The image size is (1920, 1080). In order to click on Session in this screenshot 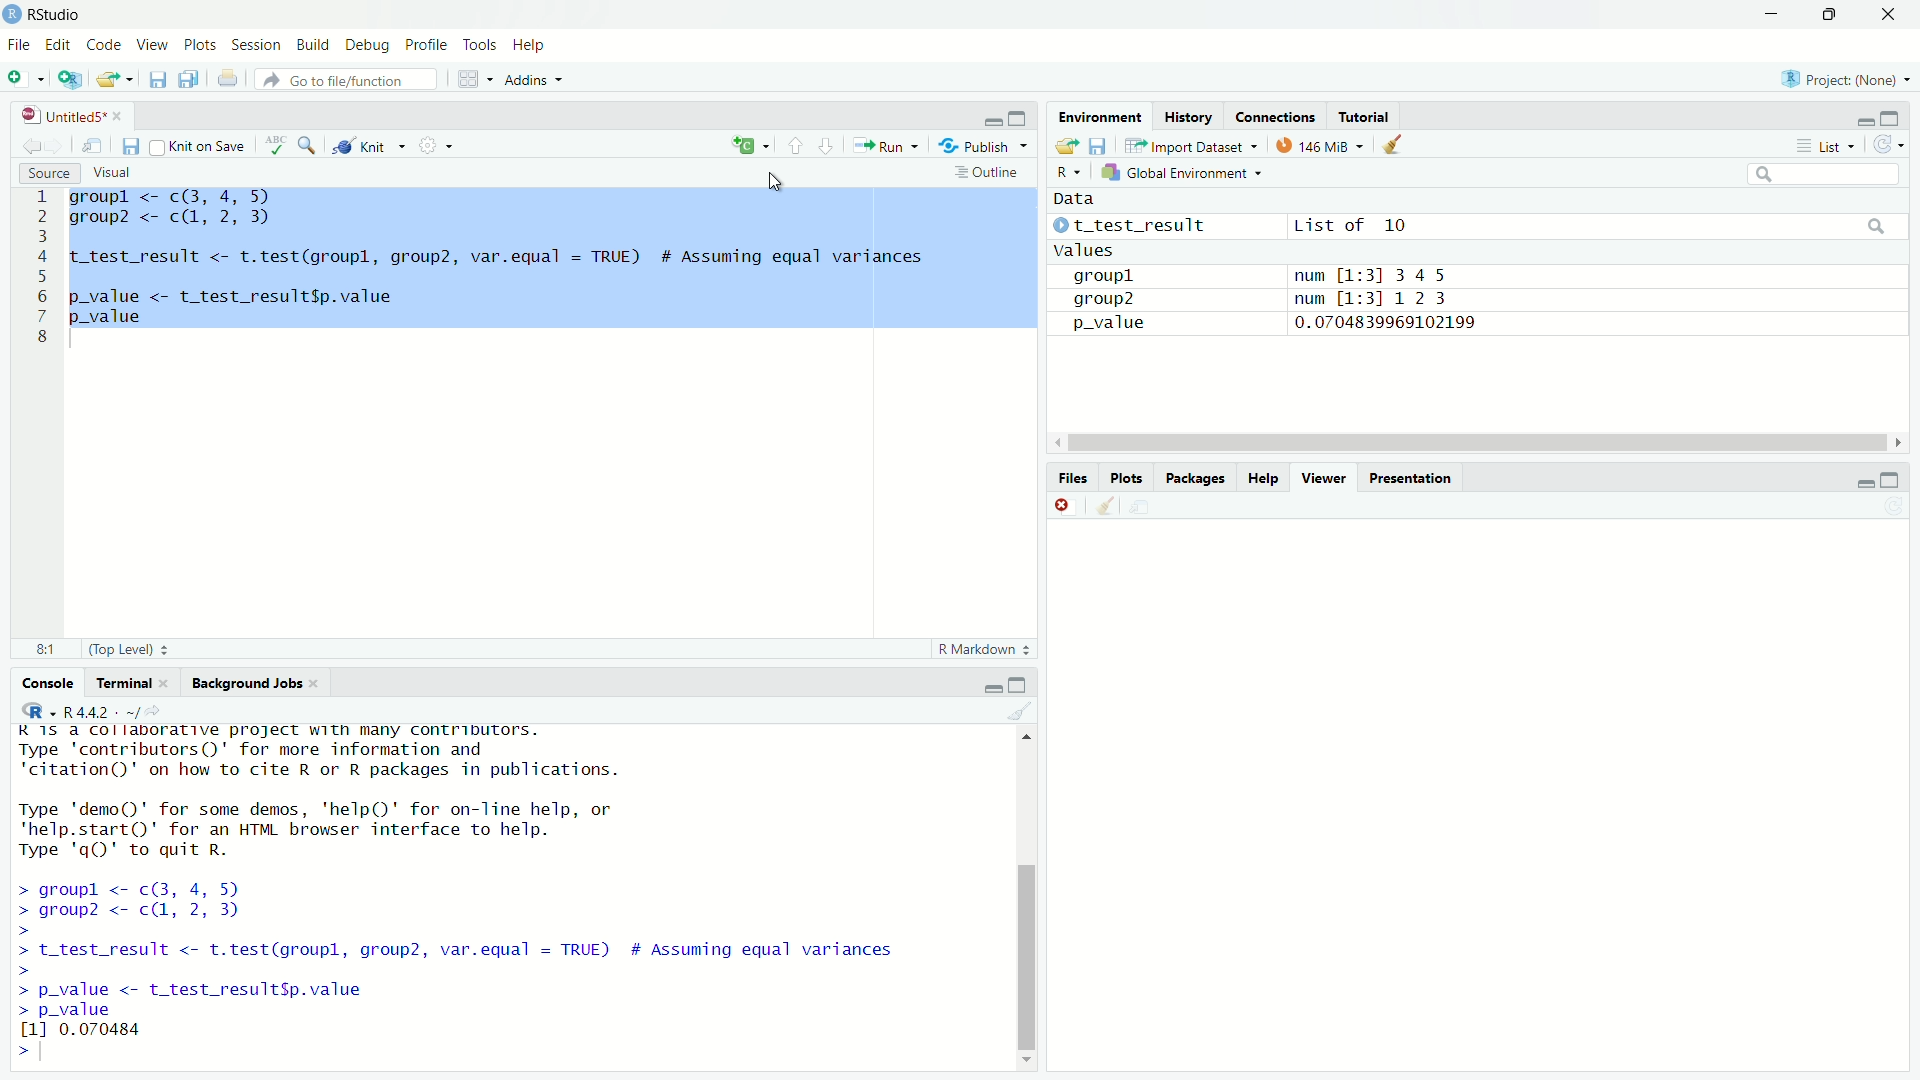, I will do `click(259, 42)`.